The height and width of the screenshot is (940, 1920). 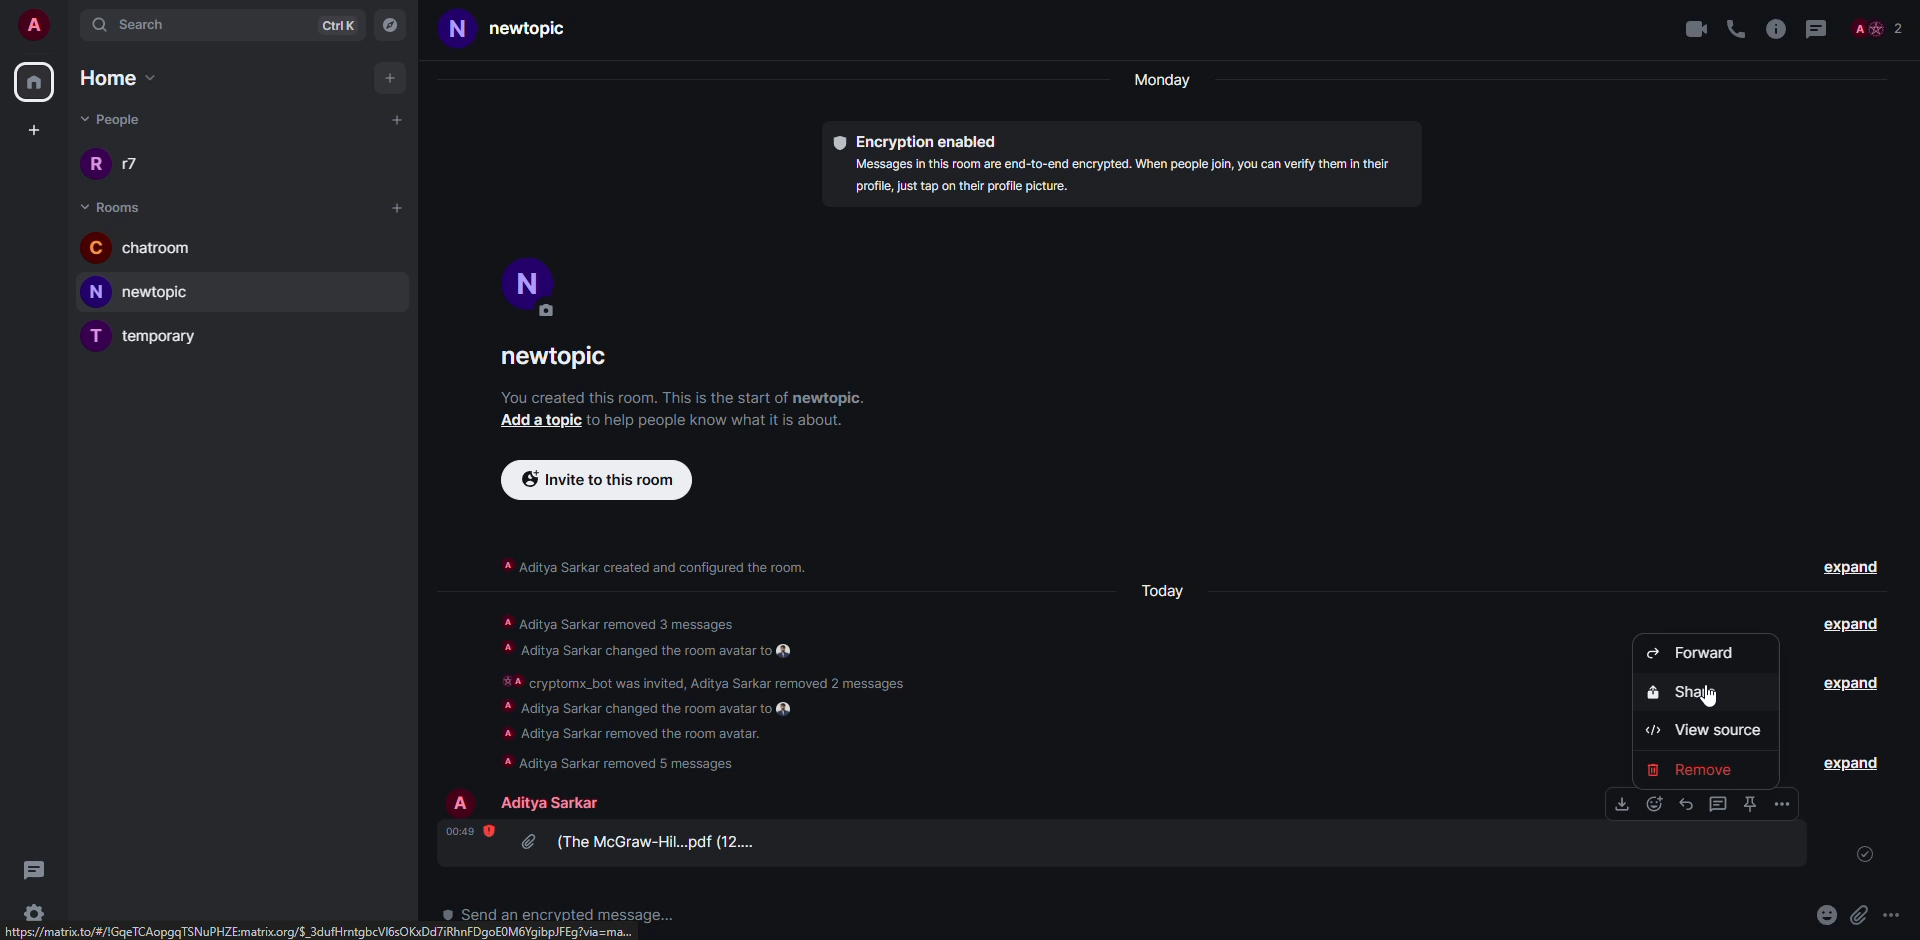 What do you see at coordinates (1924, 600) in the screenshot?
I see `scroll bar` at bounding box center [1924, 600].